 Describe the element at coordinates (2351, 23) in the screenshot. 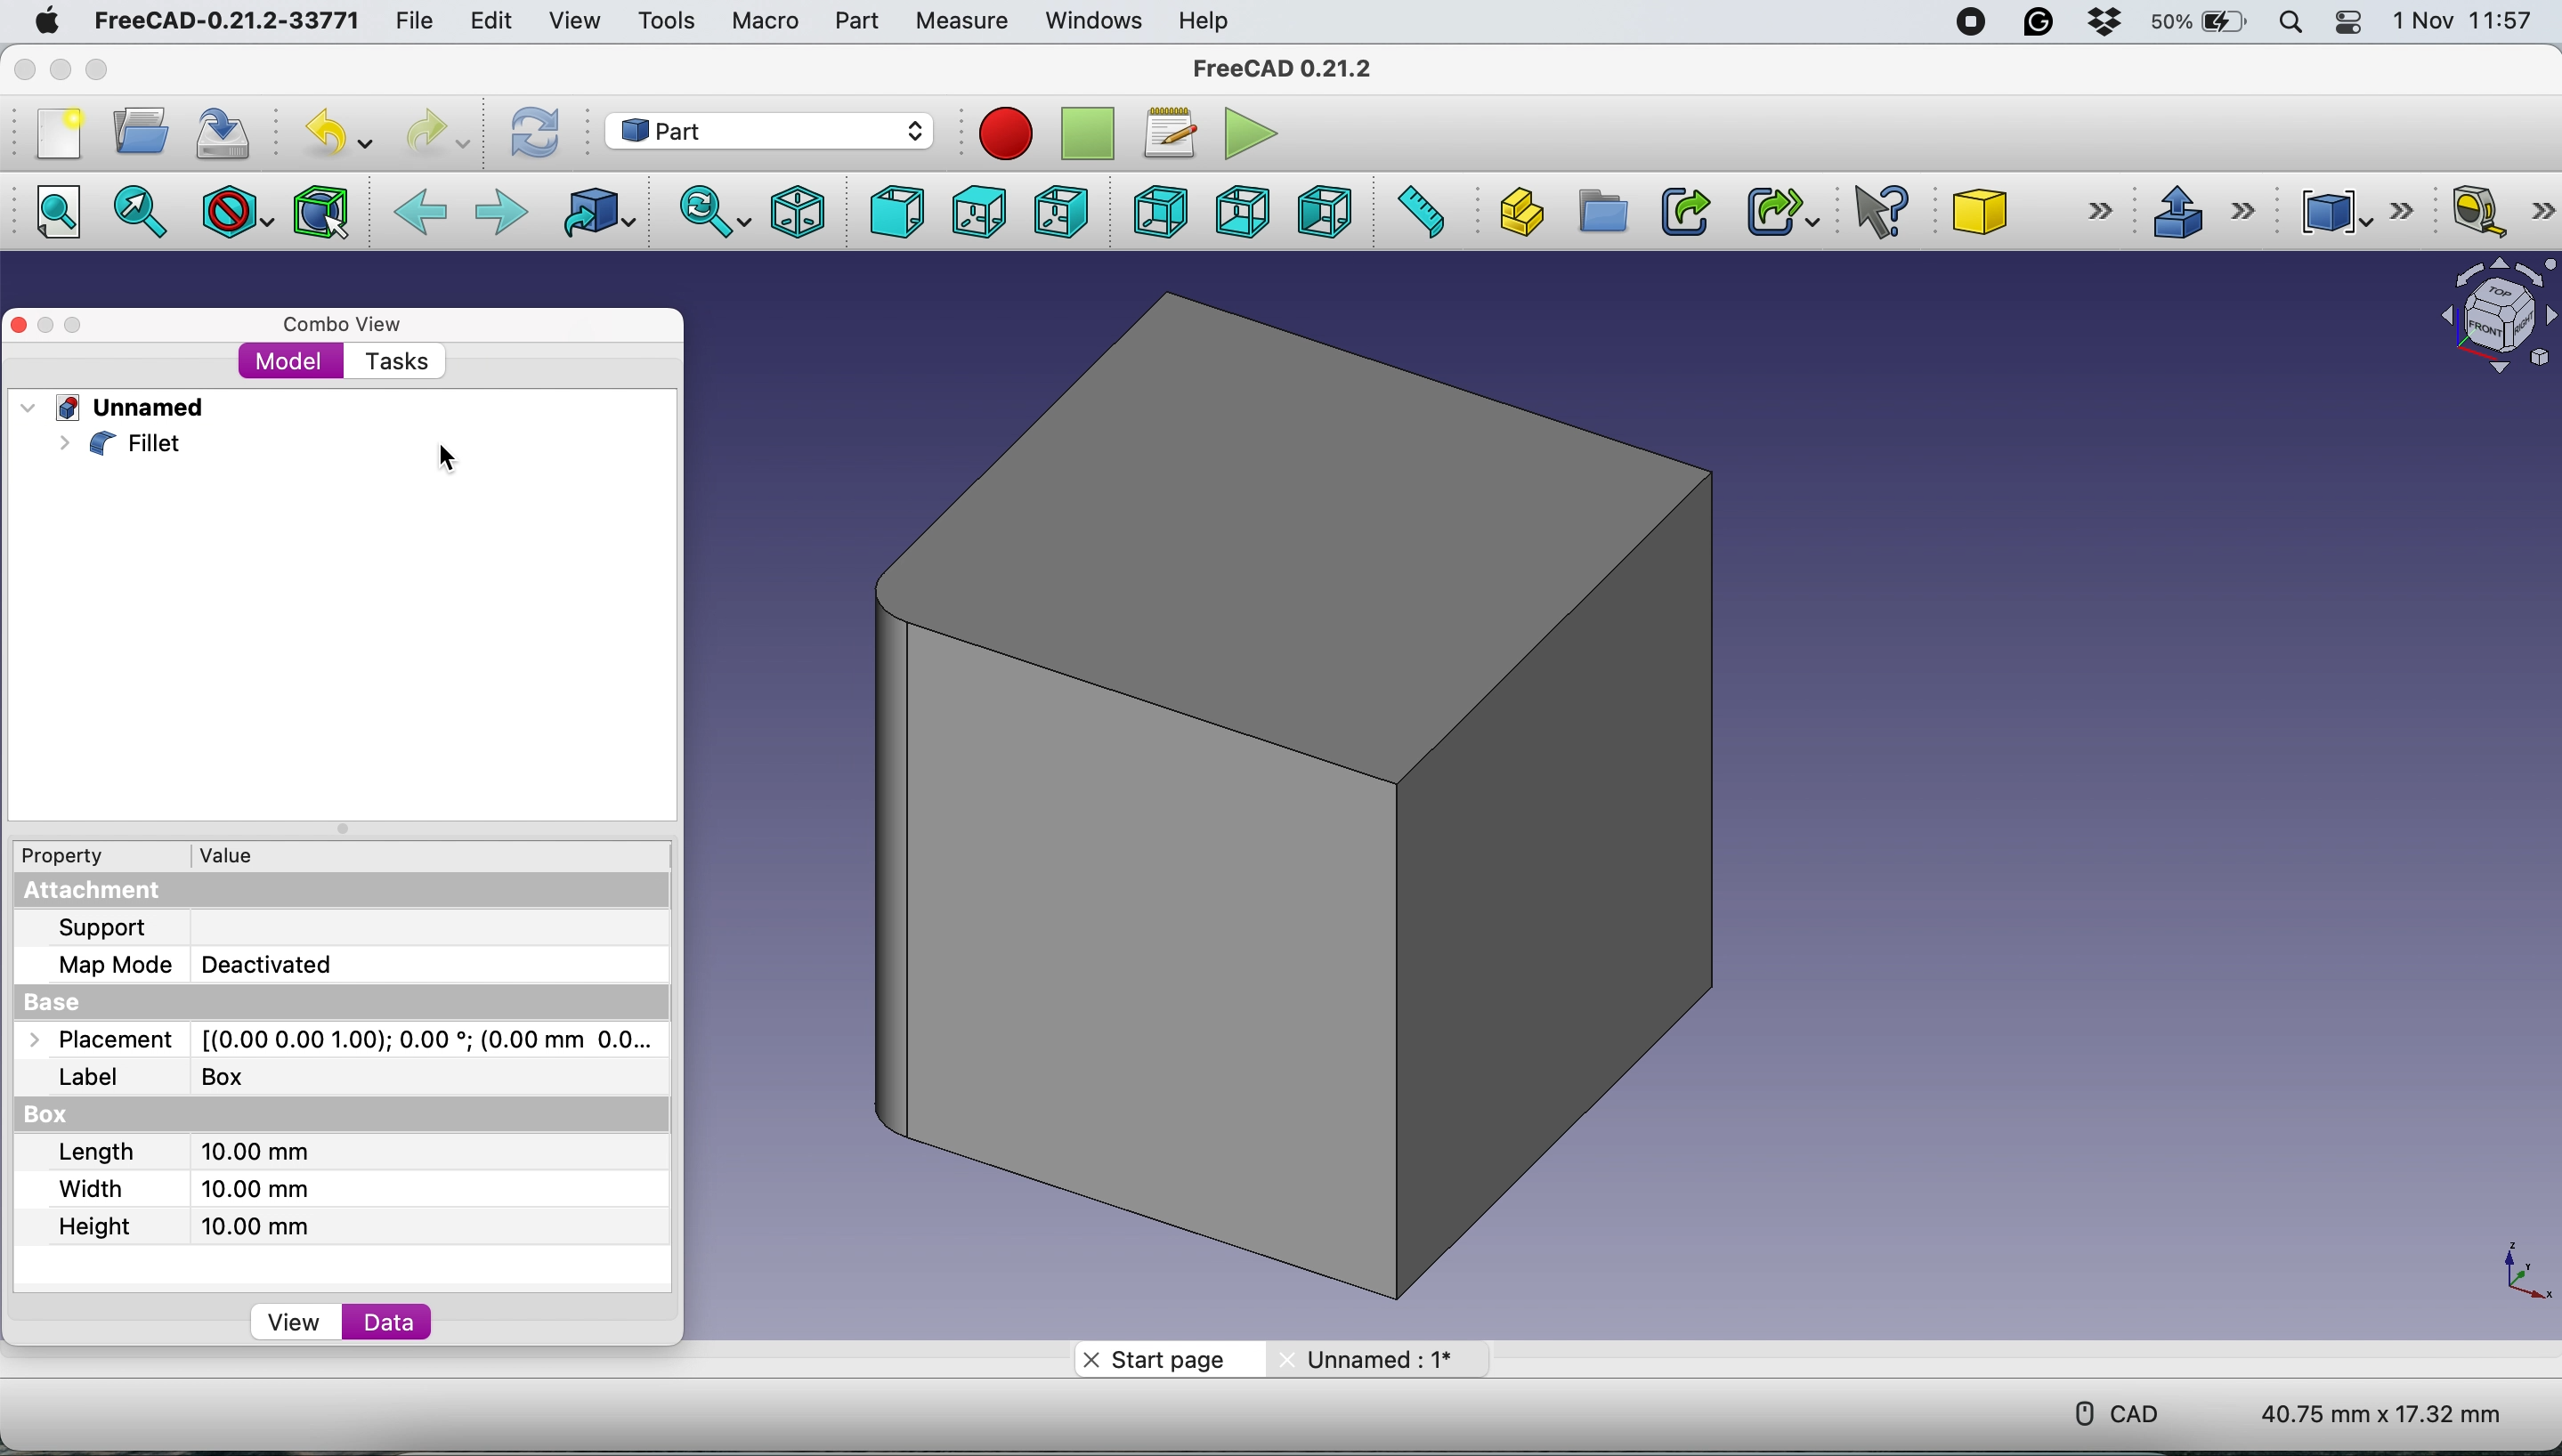

I see `control center` at that location.